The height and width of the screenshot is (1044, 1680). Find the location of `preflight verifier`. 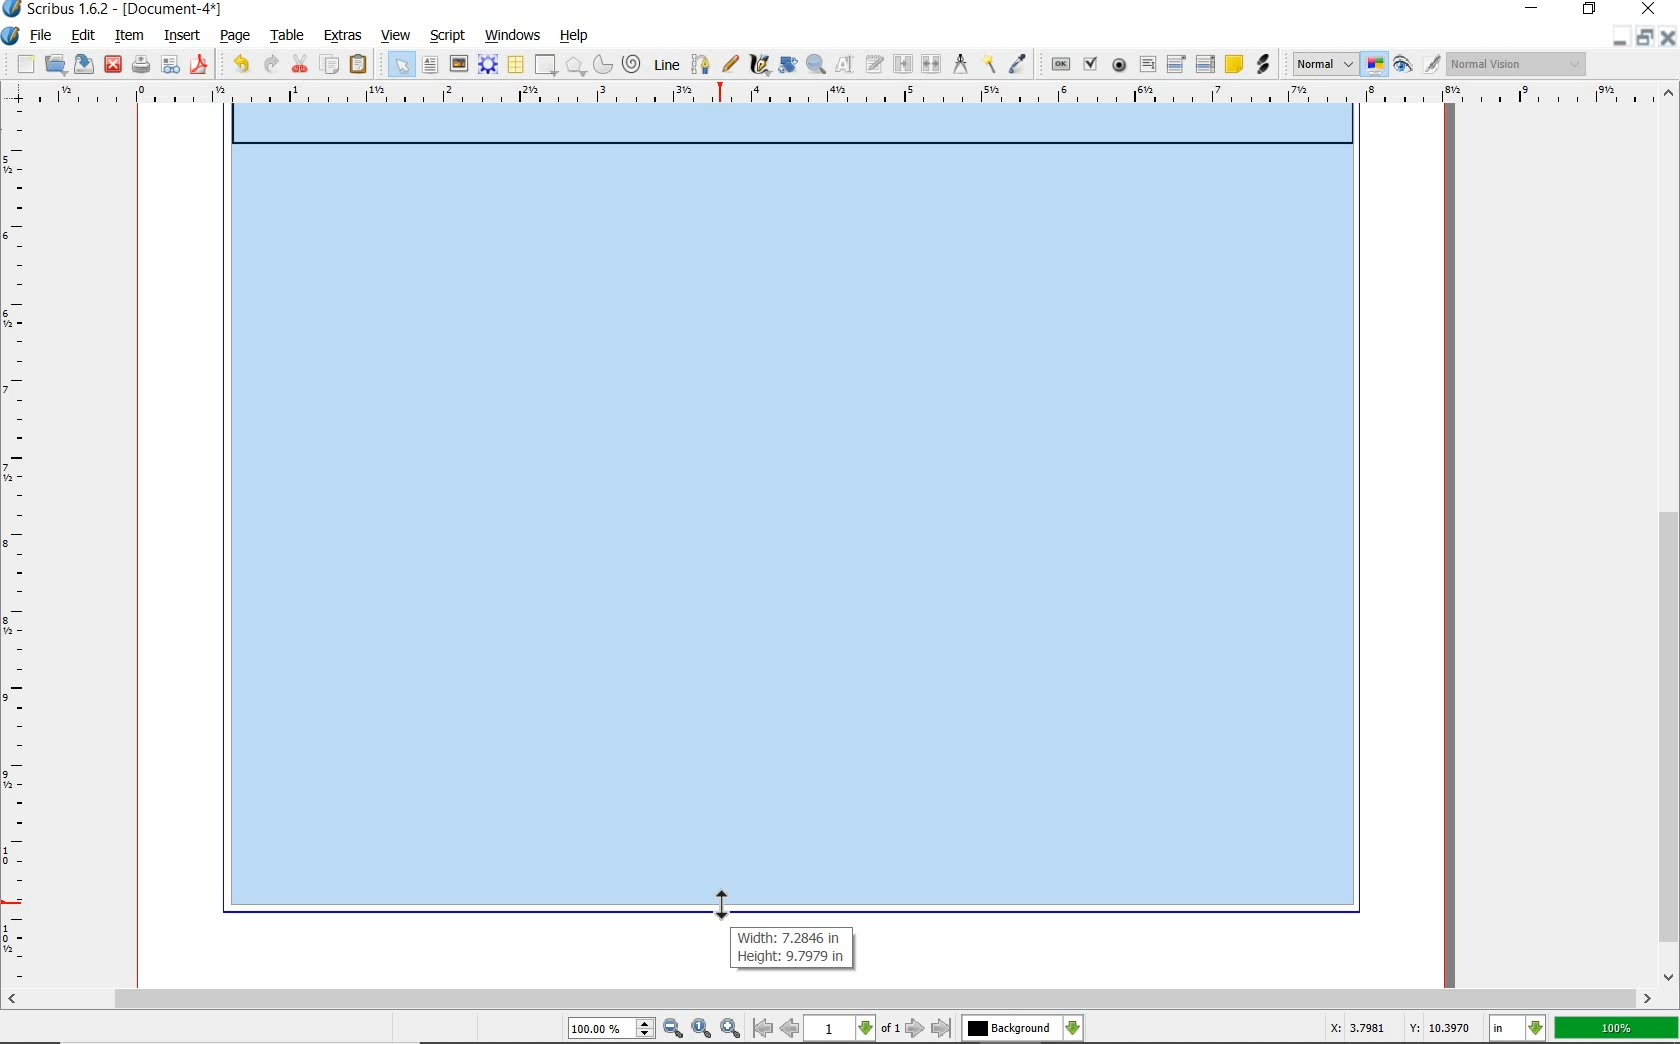

preflight verifier is located at coordinates (171, 65).